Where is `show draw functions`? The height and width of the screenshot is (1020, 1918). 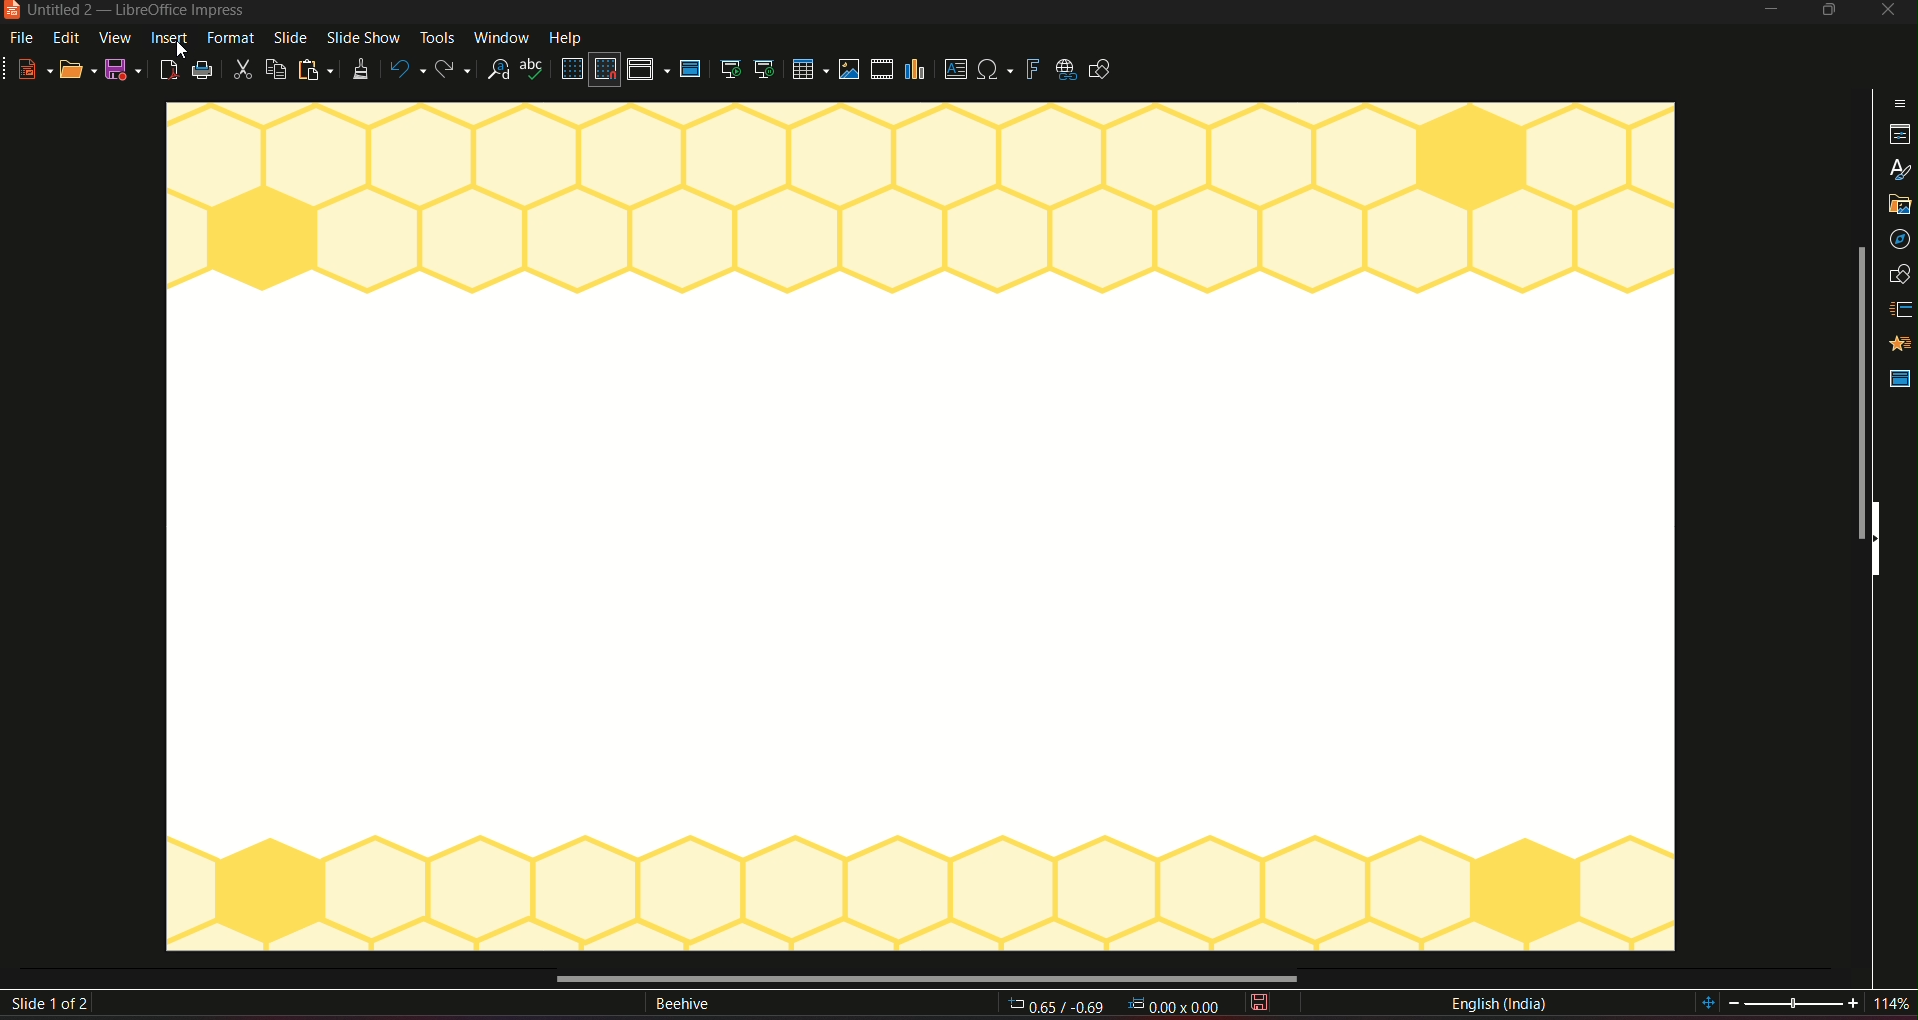
show draw functions is located at coordinates (1106, 71).